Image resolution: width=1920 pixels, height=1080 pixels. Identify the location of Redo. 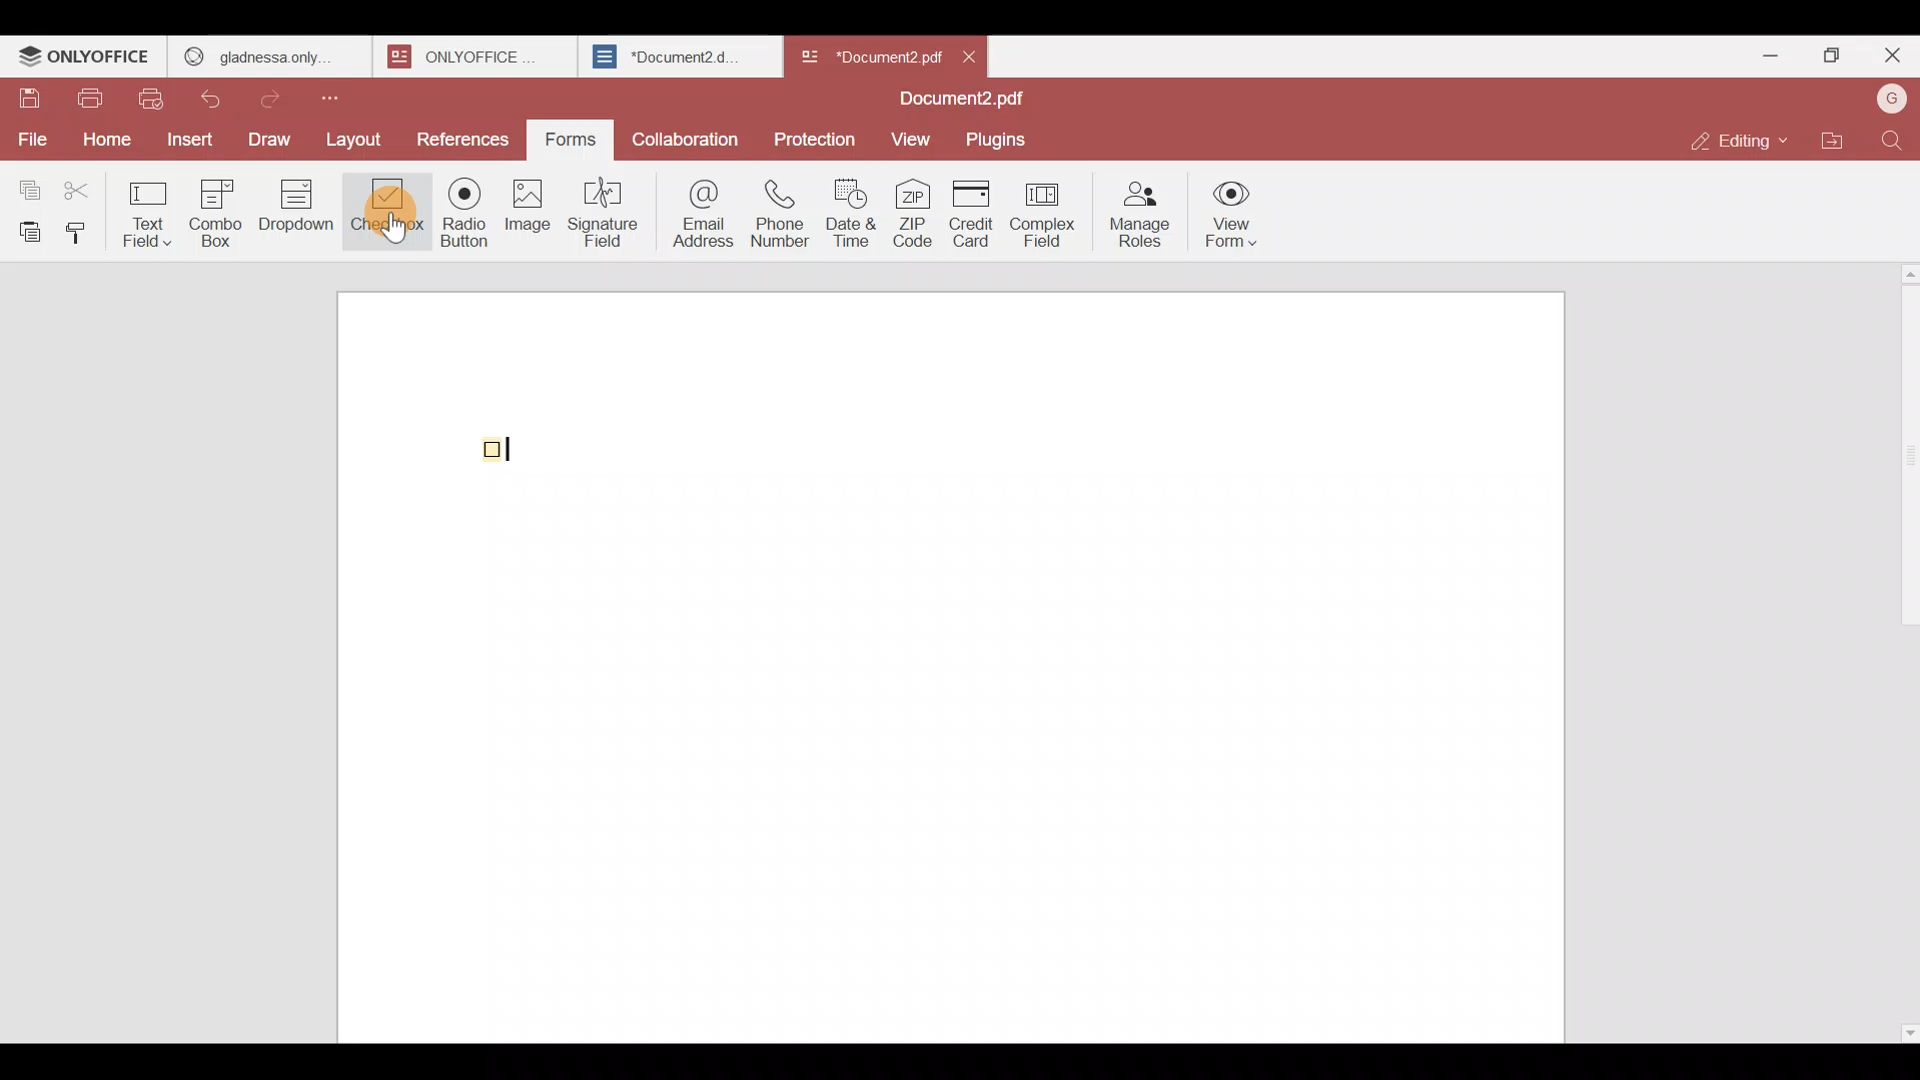
(280, 94).